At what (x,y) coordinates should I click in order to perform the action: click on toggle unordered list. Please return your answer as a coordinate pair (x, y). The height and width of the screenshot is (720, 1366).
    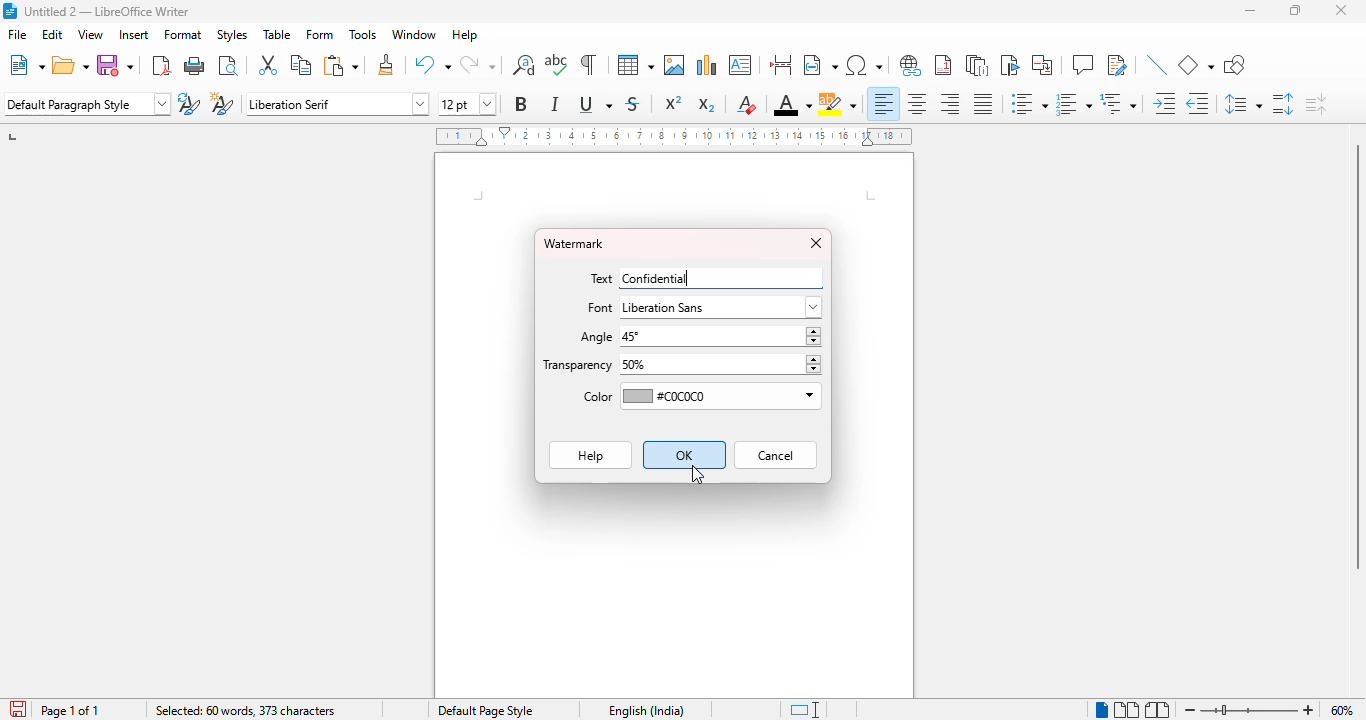
    Looking at the image, I should click on (1029, 103).